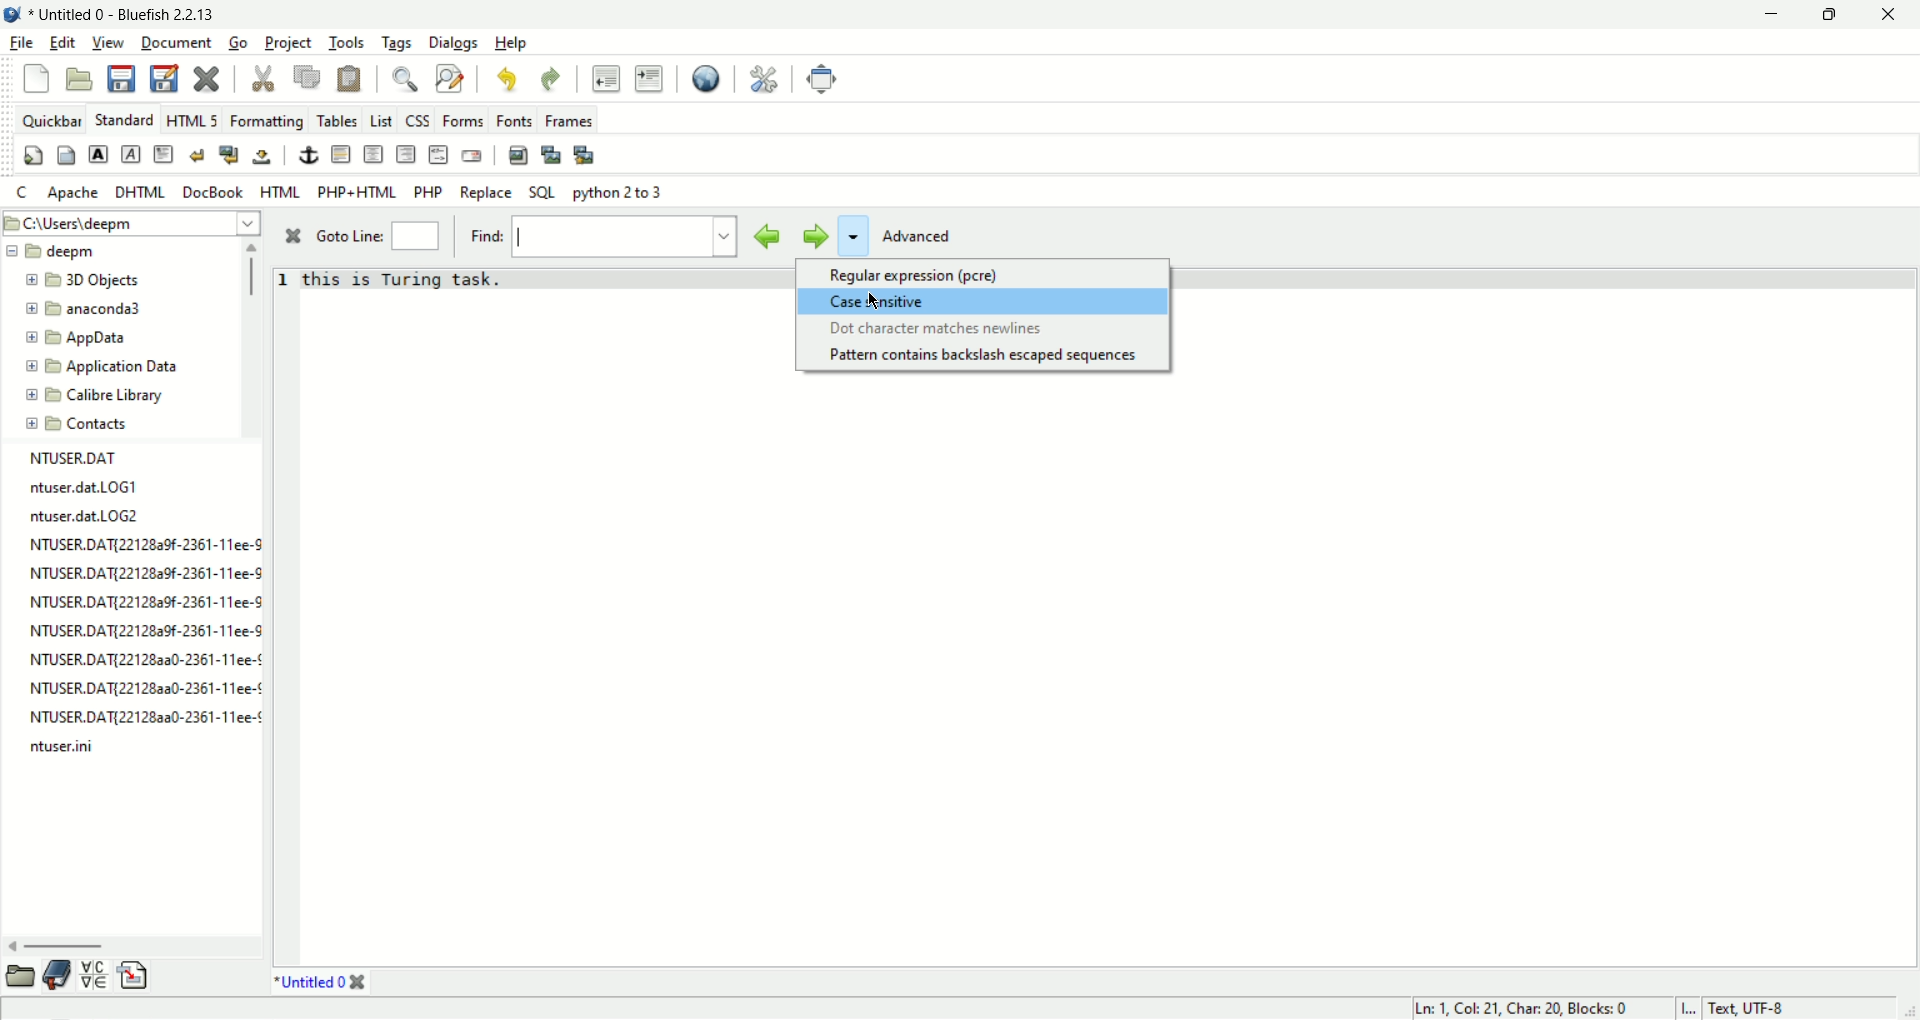 This screenshot has width=1920, height=1020. Describe the element at coordinates (543, 192) in the screenshot. I see `SQL` at that location.